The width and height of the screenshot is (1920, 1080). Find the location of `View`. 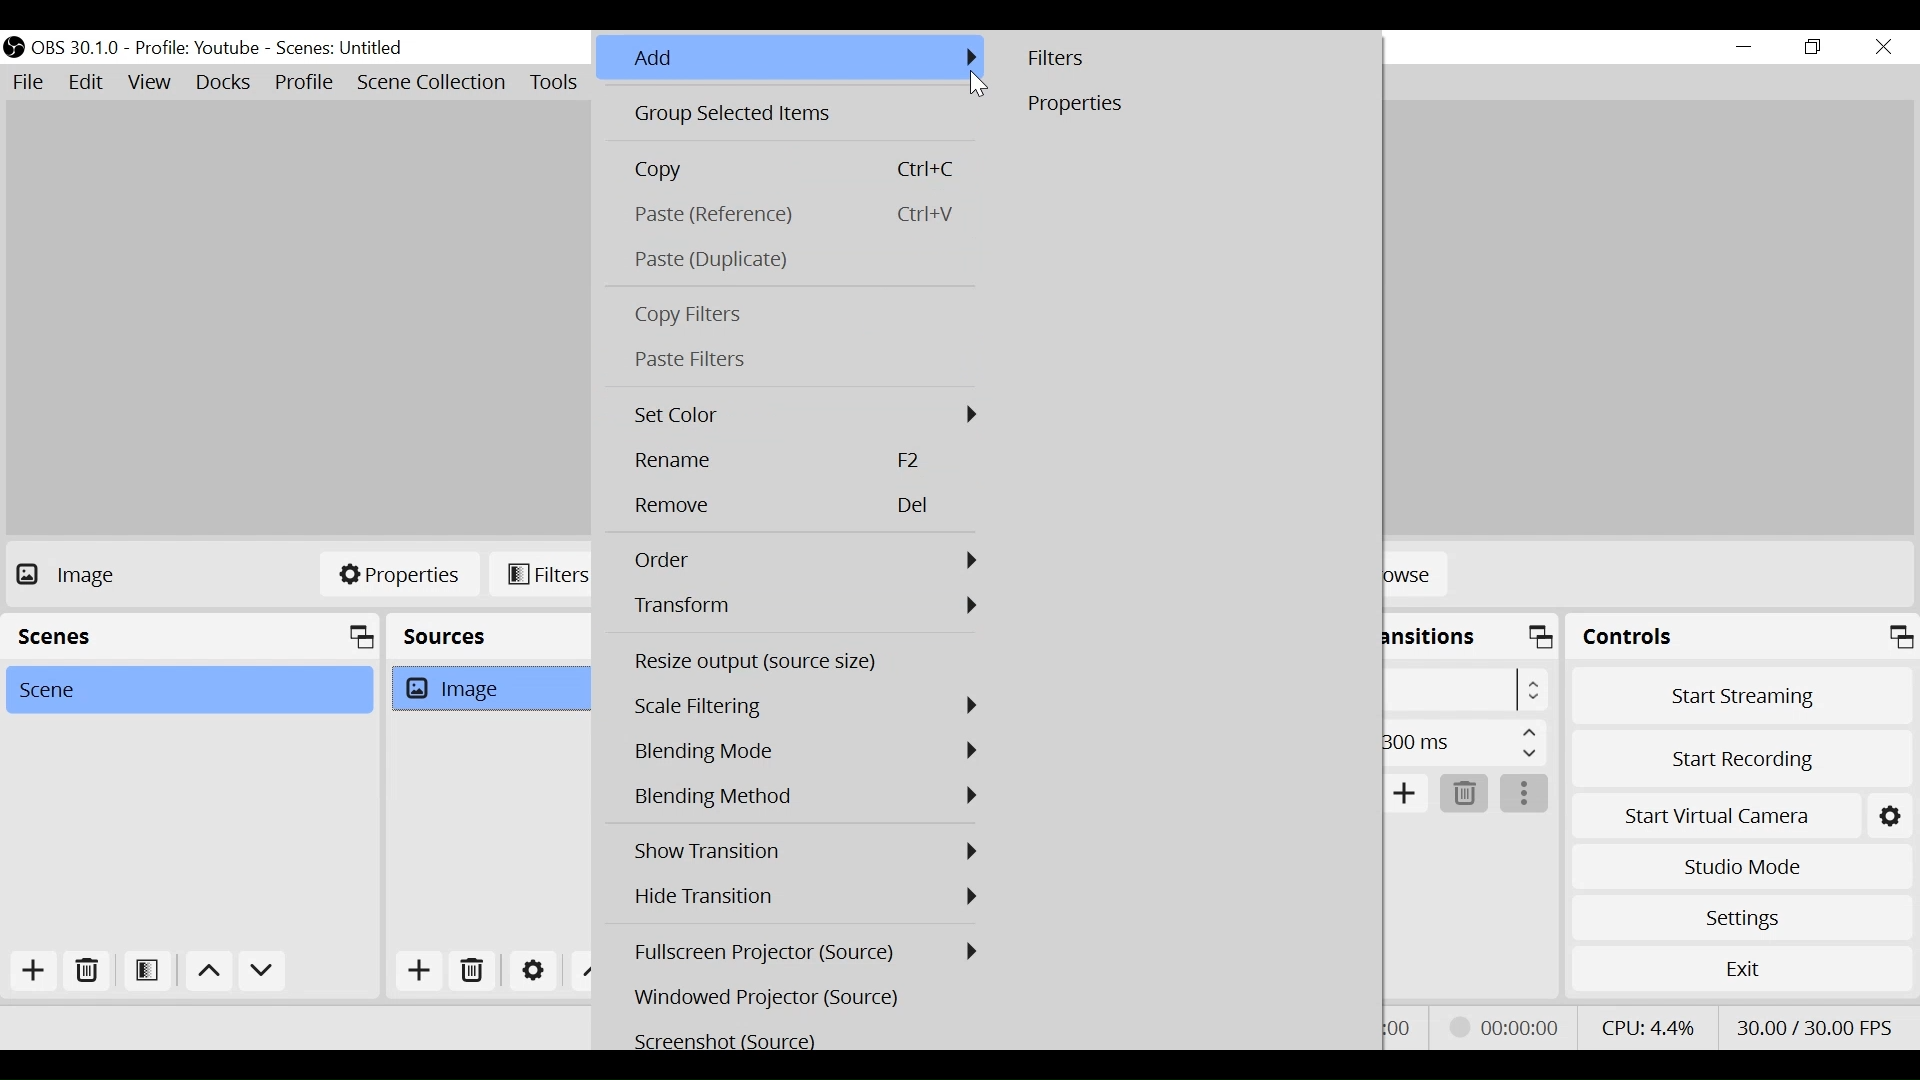

View is located at coordinates (149, 85).